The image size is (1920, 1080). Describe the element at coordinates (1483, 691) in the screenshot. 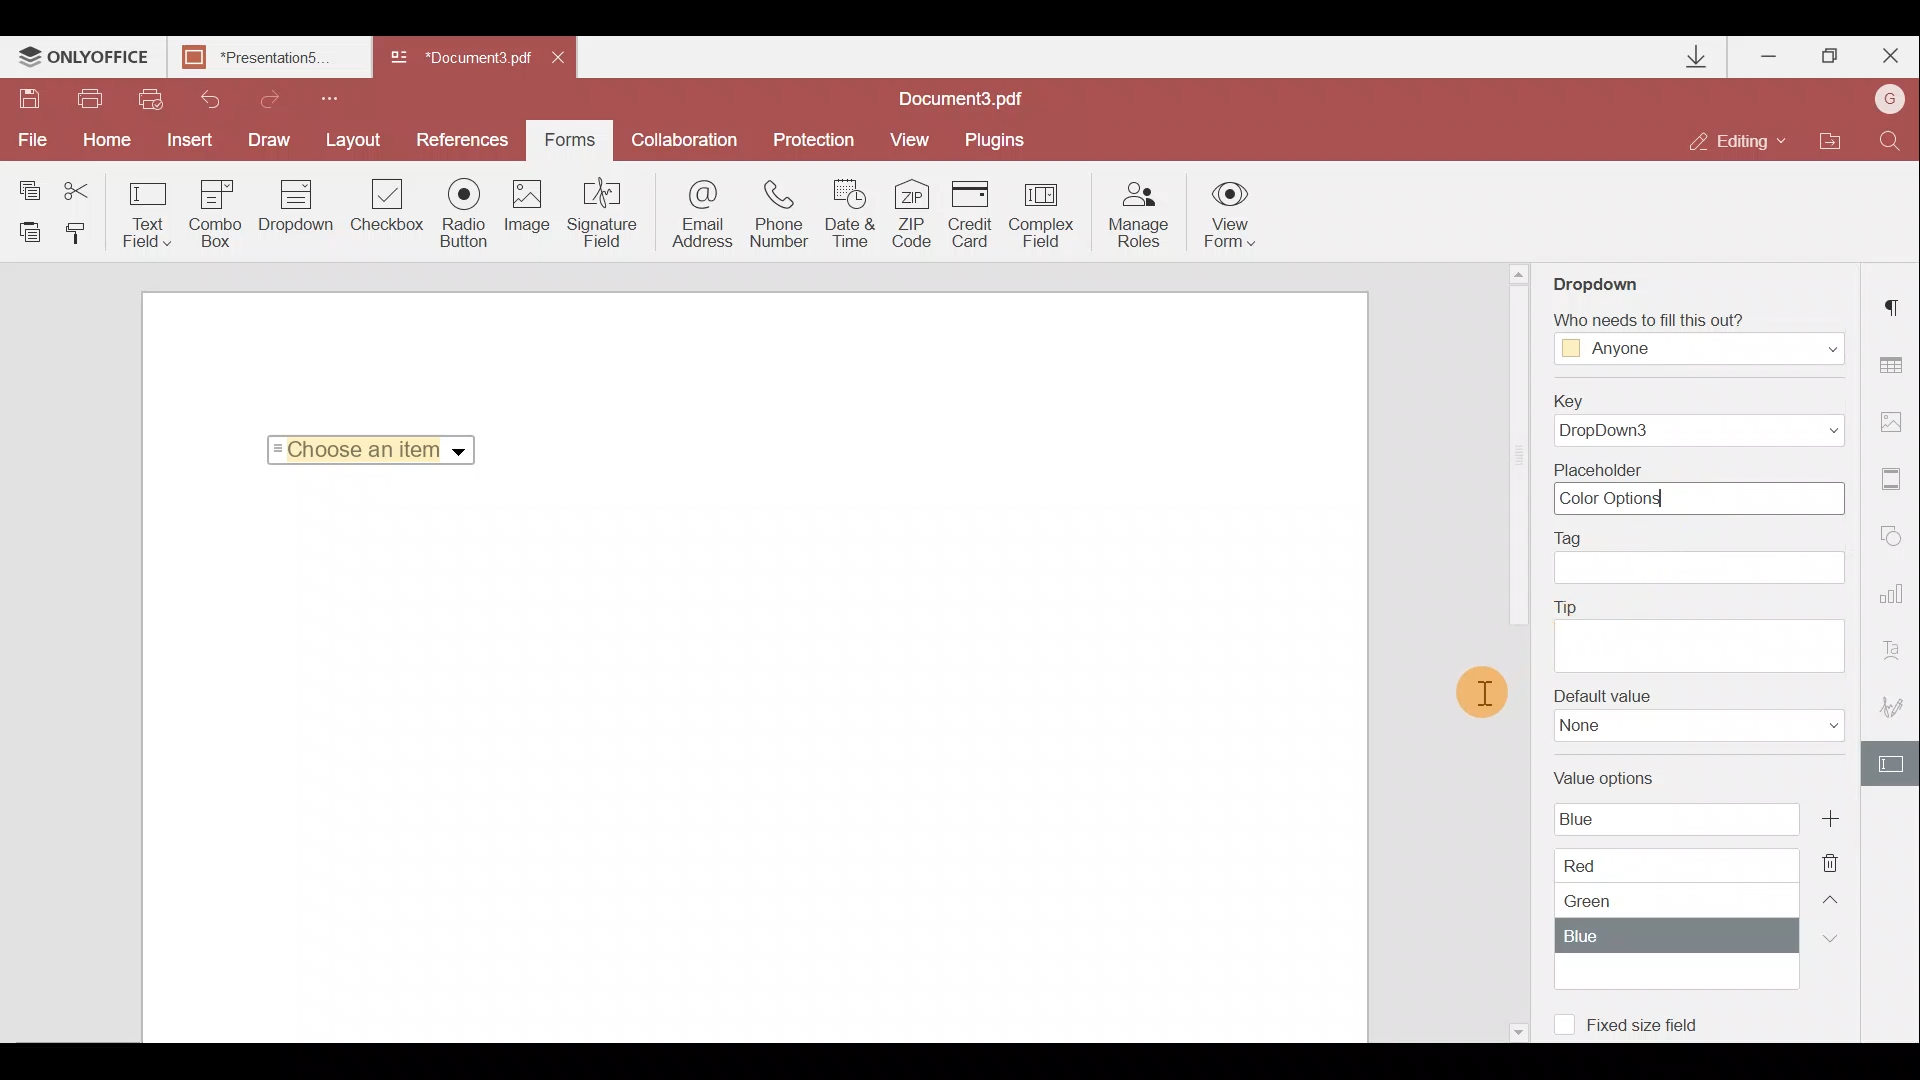

I see `Cursor` at that location.